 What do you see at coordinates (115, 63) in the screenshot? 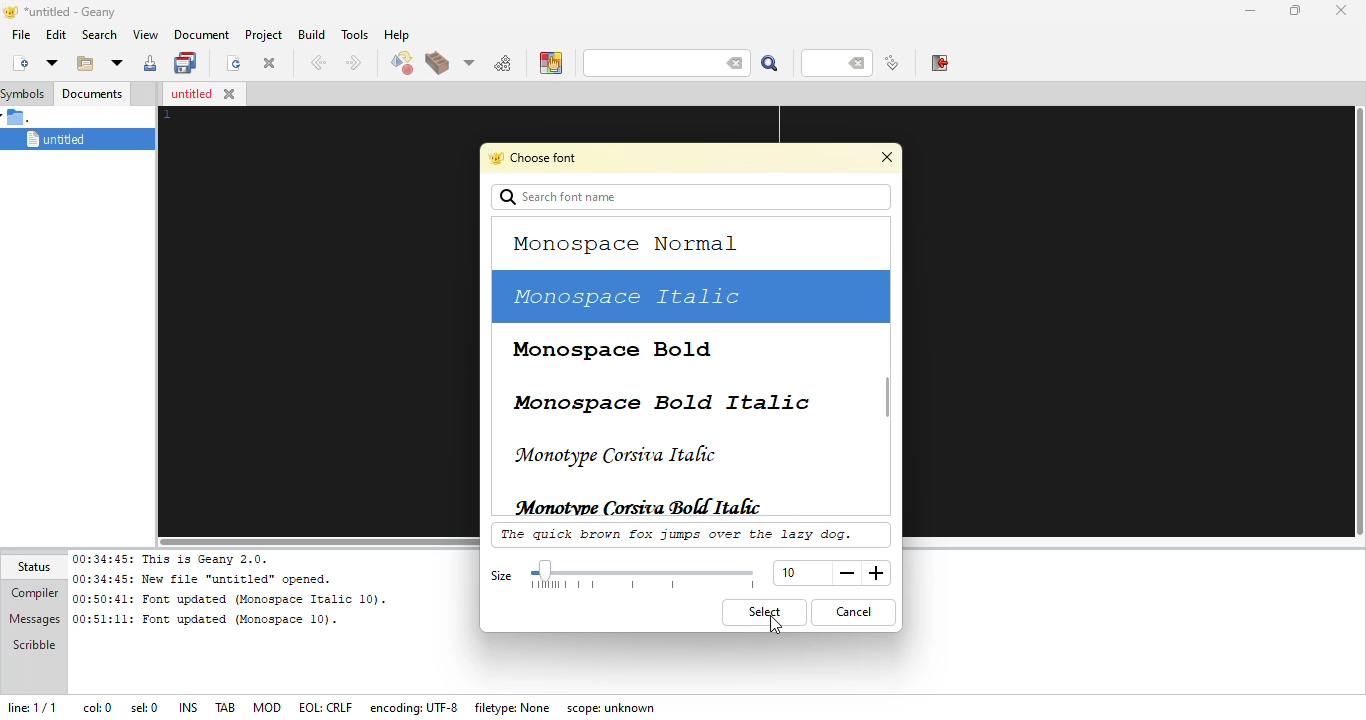
I see `open recent file` at bounding box center [115, 63].